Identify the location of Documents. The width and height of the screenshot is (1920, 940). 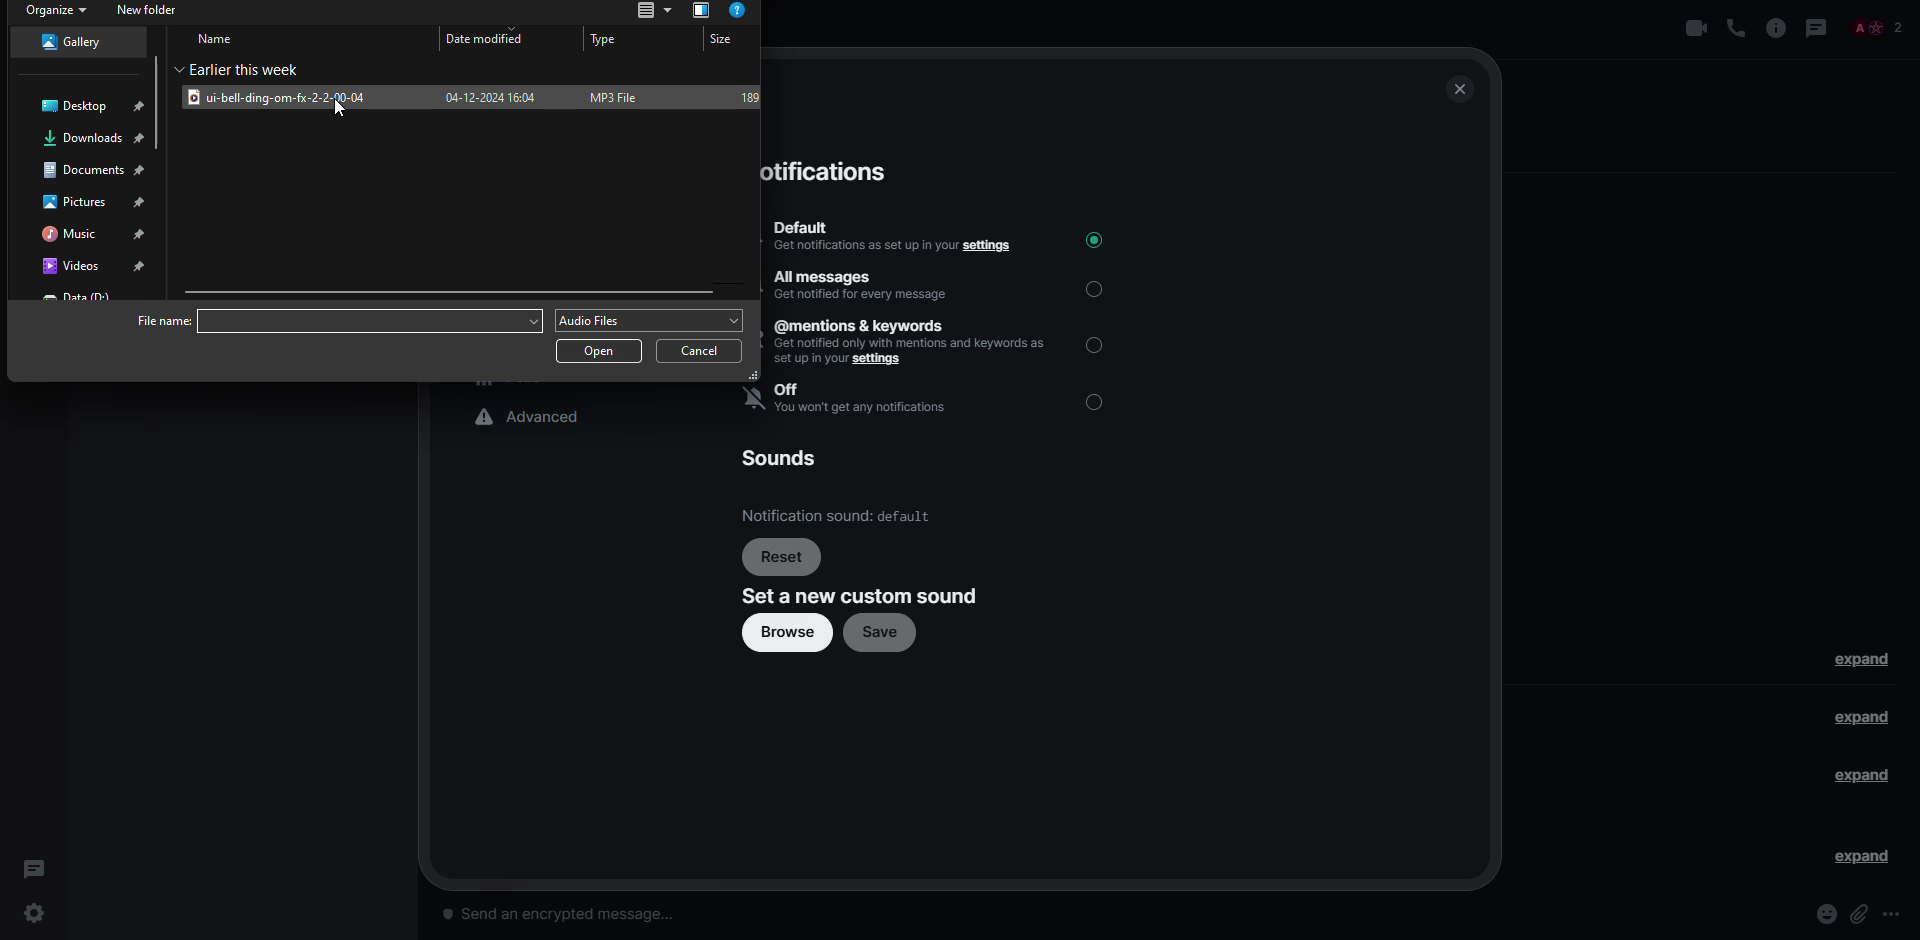
(95, 165).